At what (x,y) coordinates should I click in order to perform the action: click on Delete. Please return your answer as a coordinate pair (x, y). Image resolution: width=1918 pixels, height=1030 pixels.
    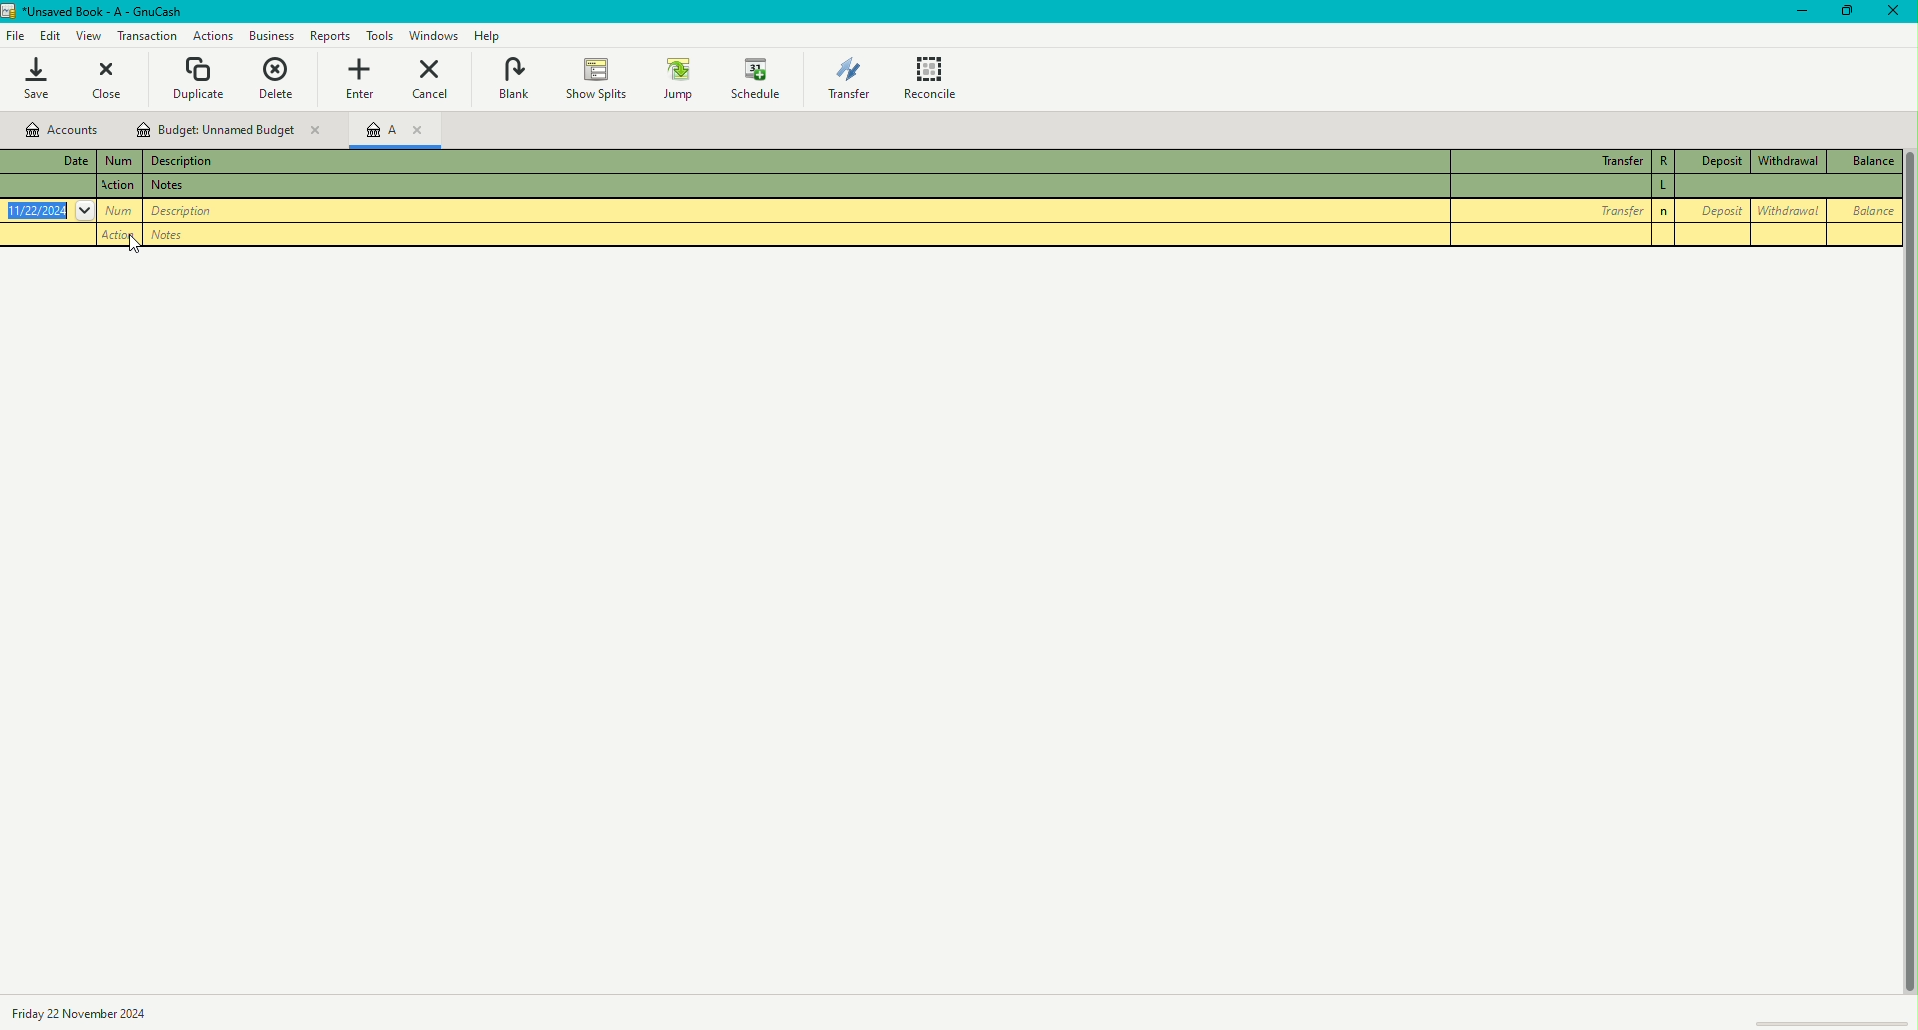
    Looking at the image, I should click on (282, 78).